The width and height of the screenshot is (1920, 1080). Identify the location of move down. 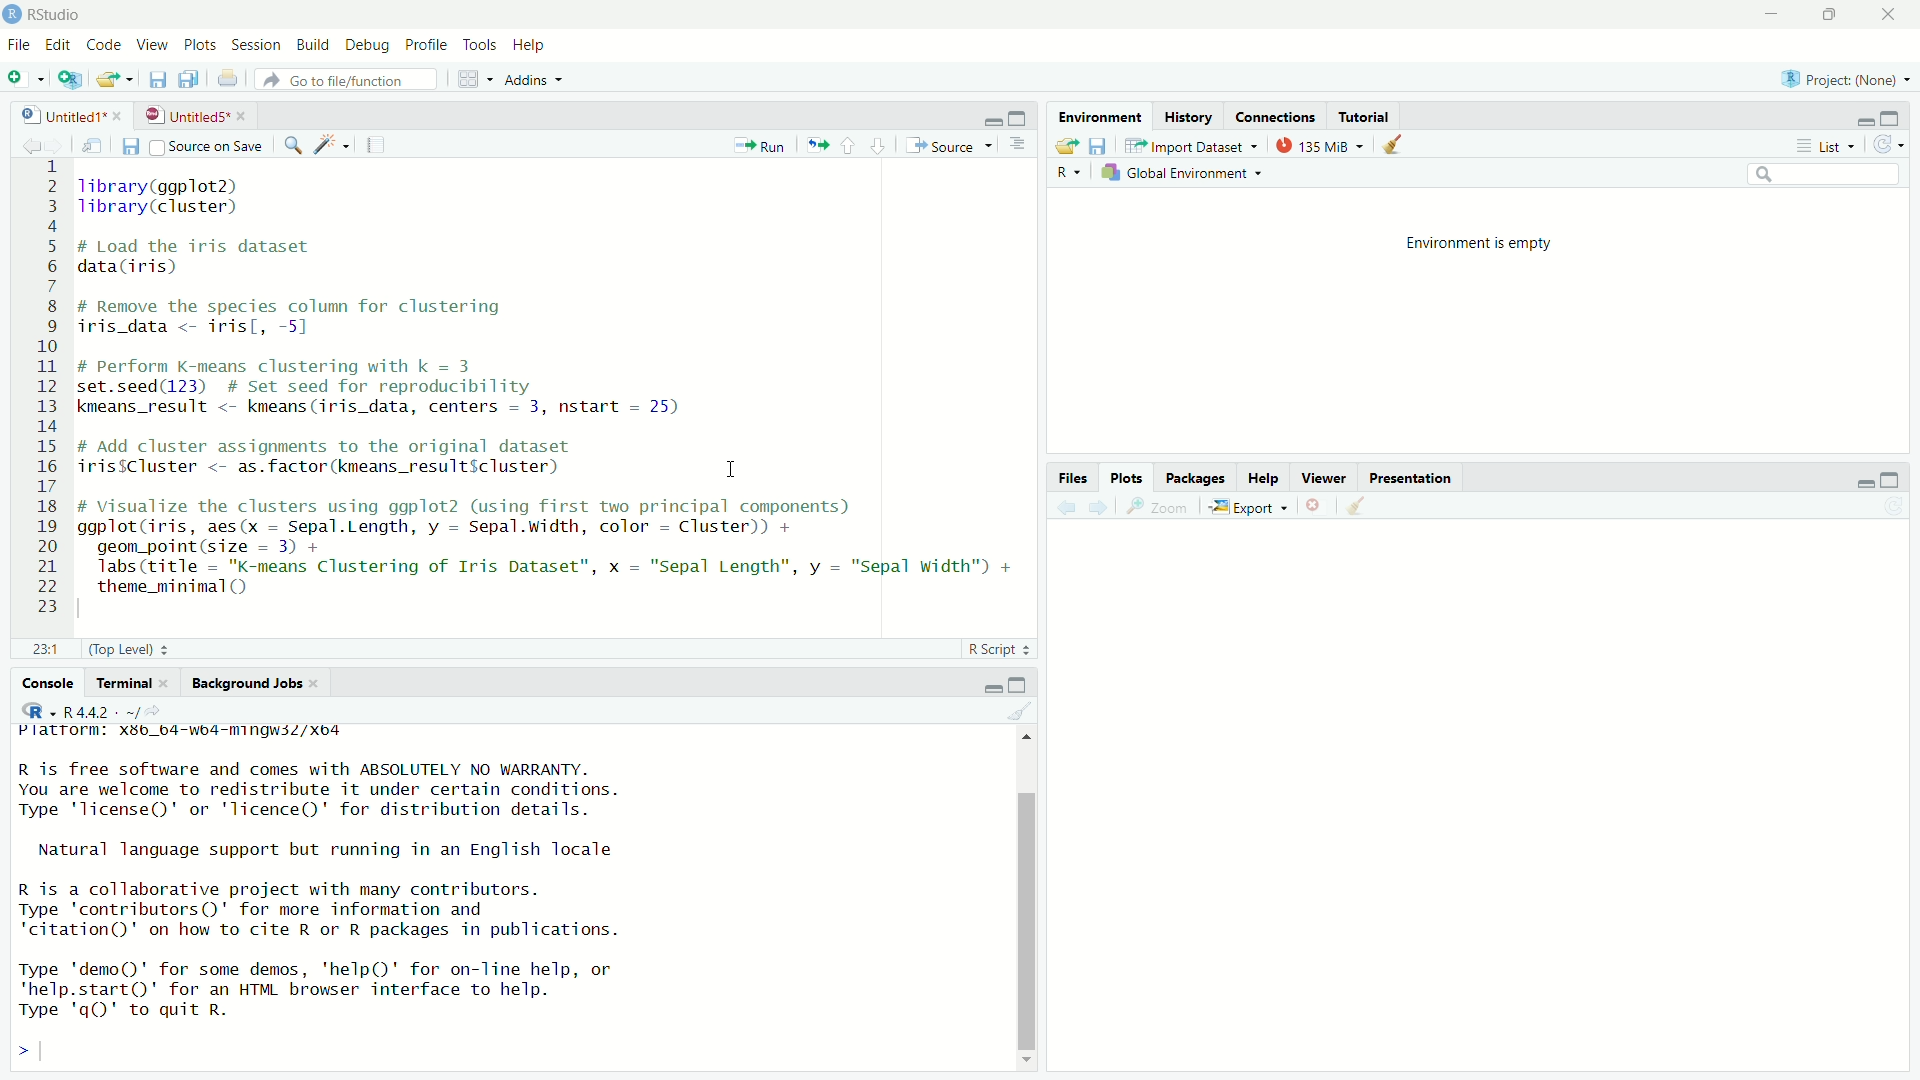
(1028, 1067).